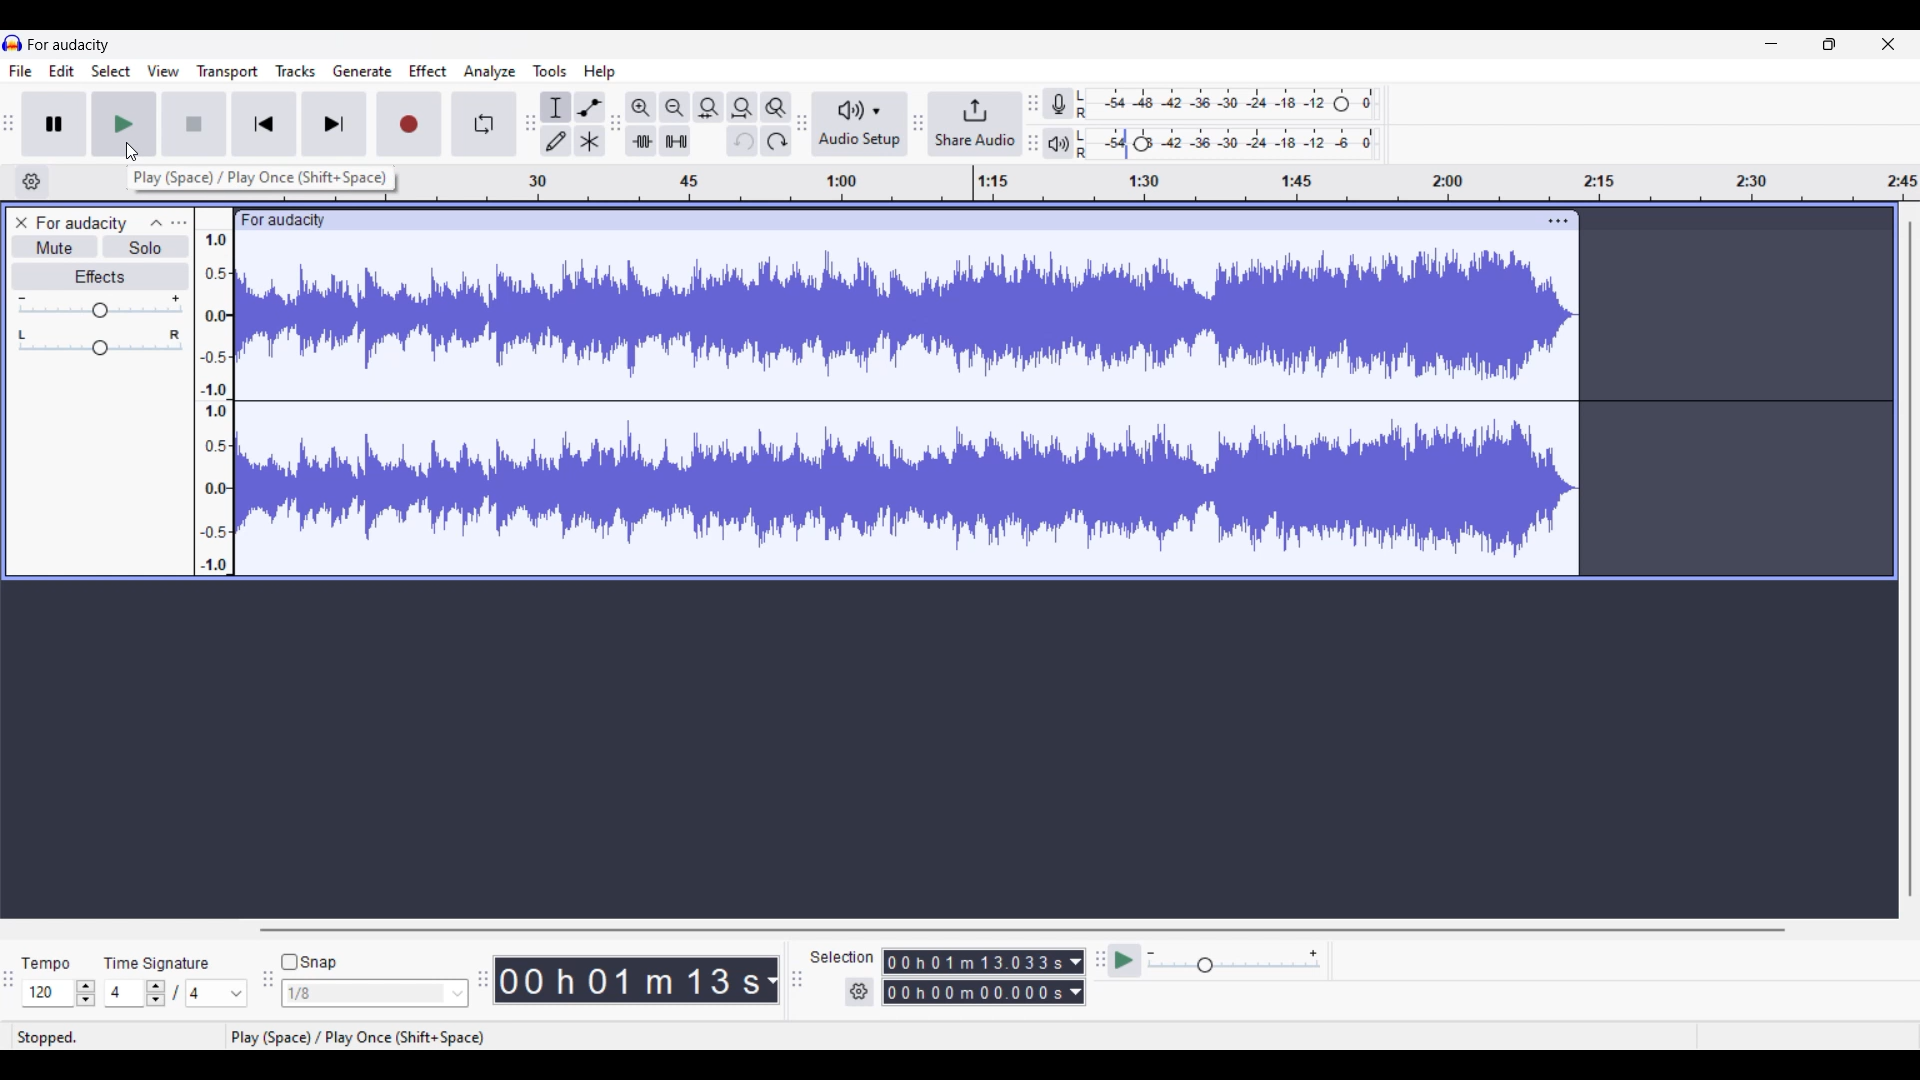 This screenshot has width=1920, height=1080. Describe the element at coordinates (859, 991) in the screenshot. I see `Selection settings` at that location.